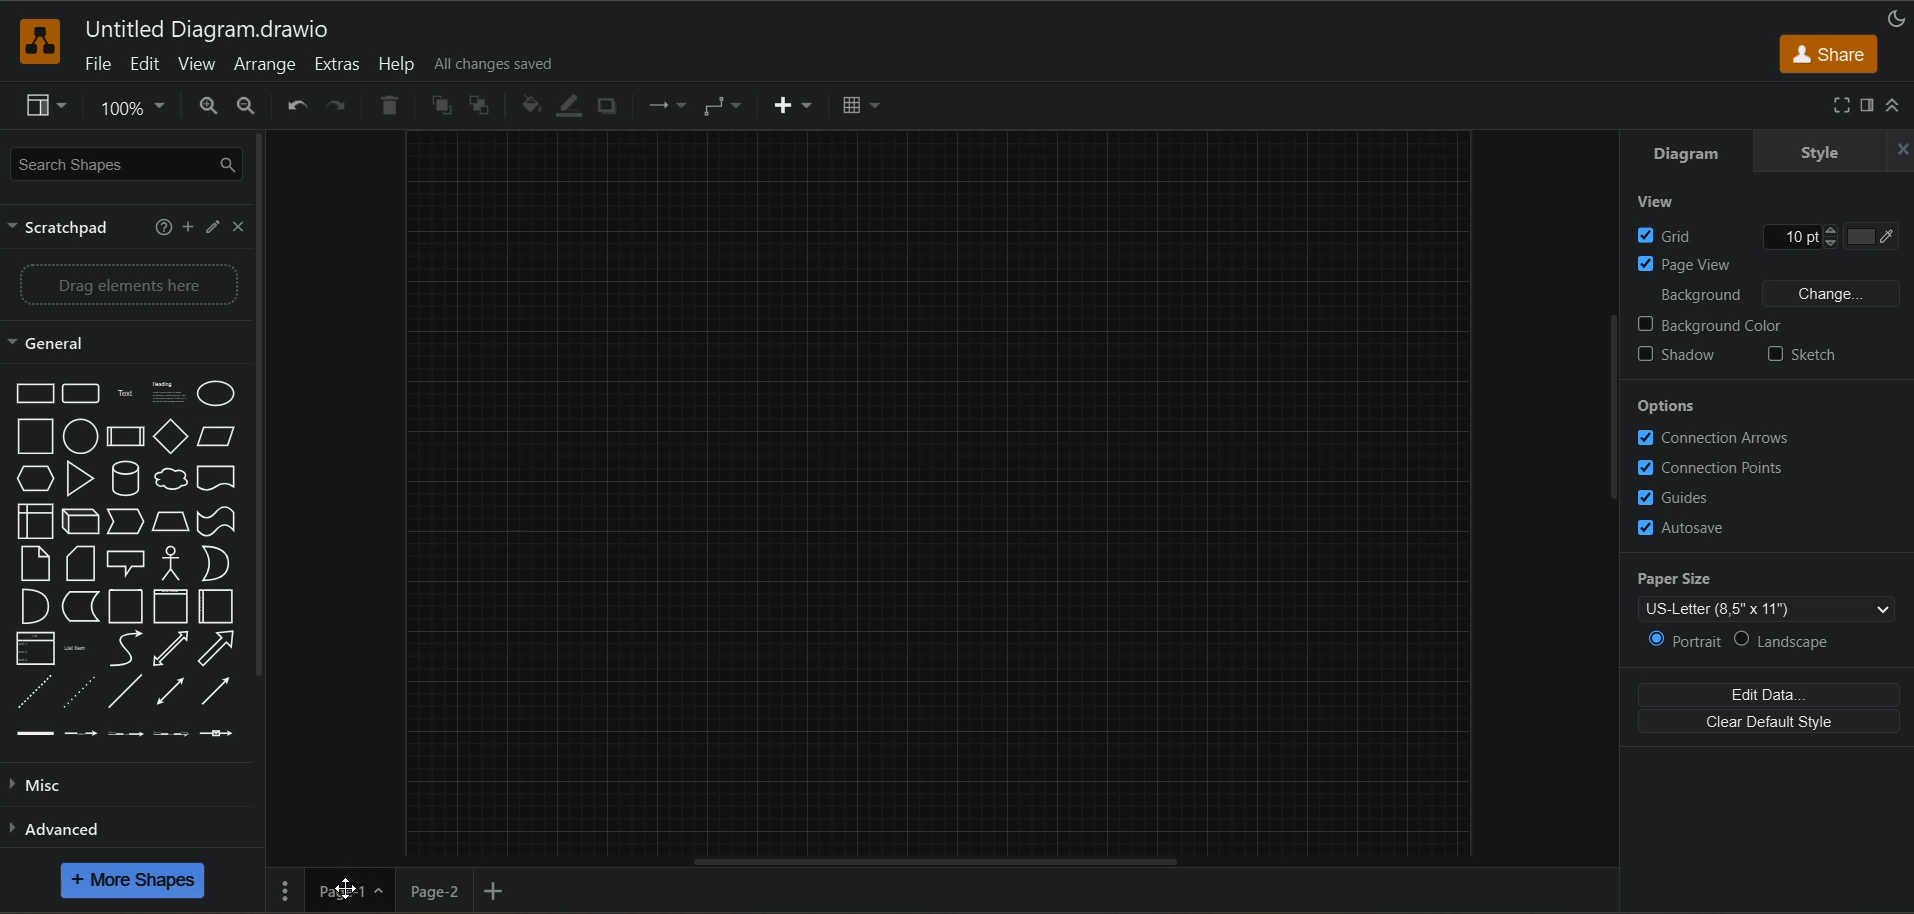  What do you see at coordinates (574, 107) in the screenshot?
I see `line color` at bounding box center [574, 107].